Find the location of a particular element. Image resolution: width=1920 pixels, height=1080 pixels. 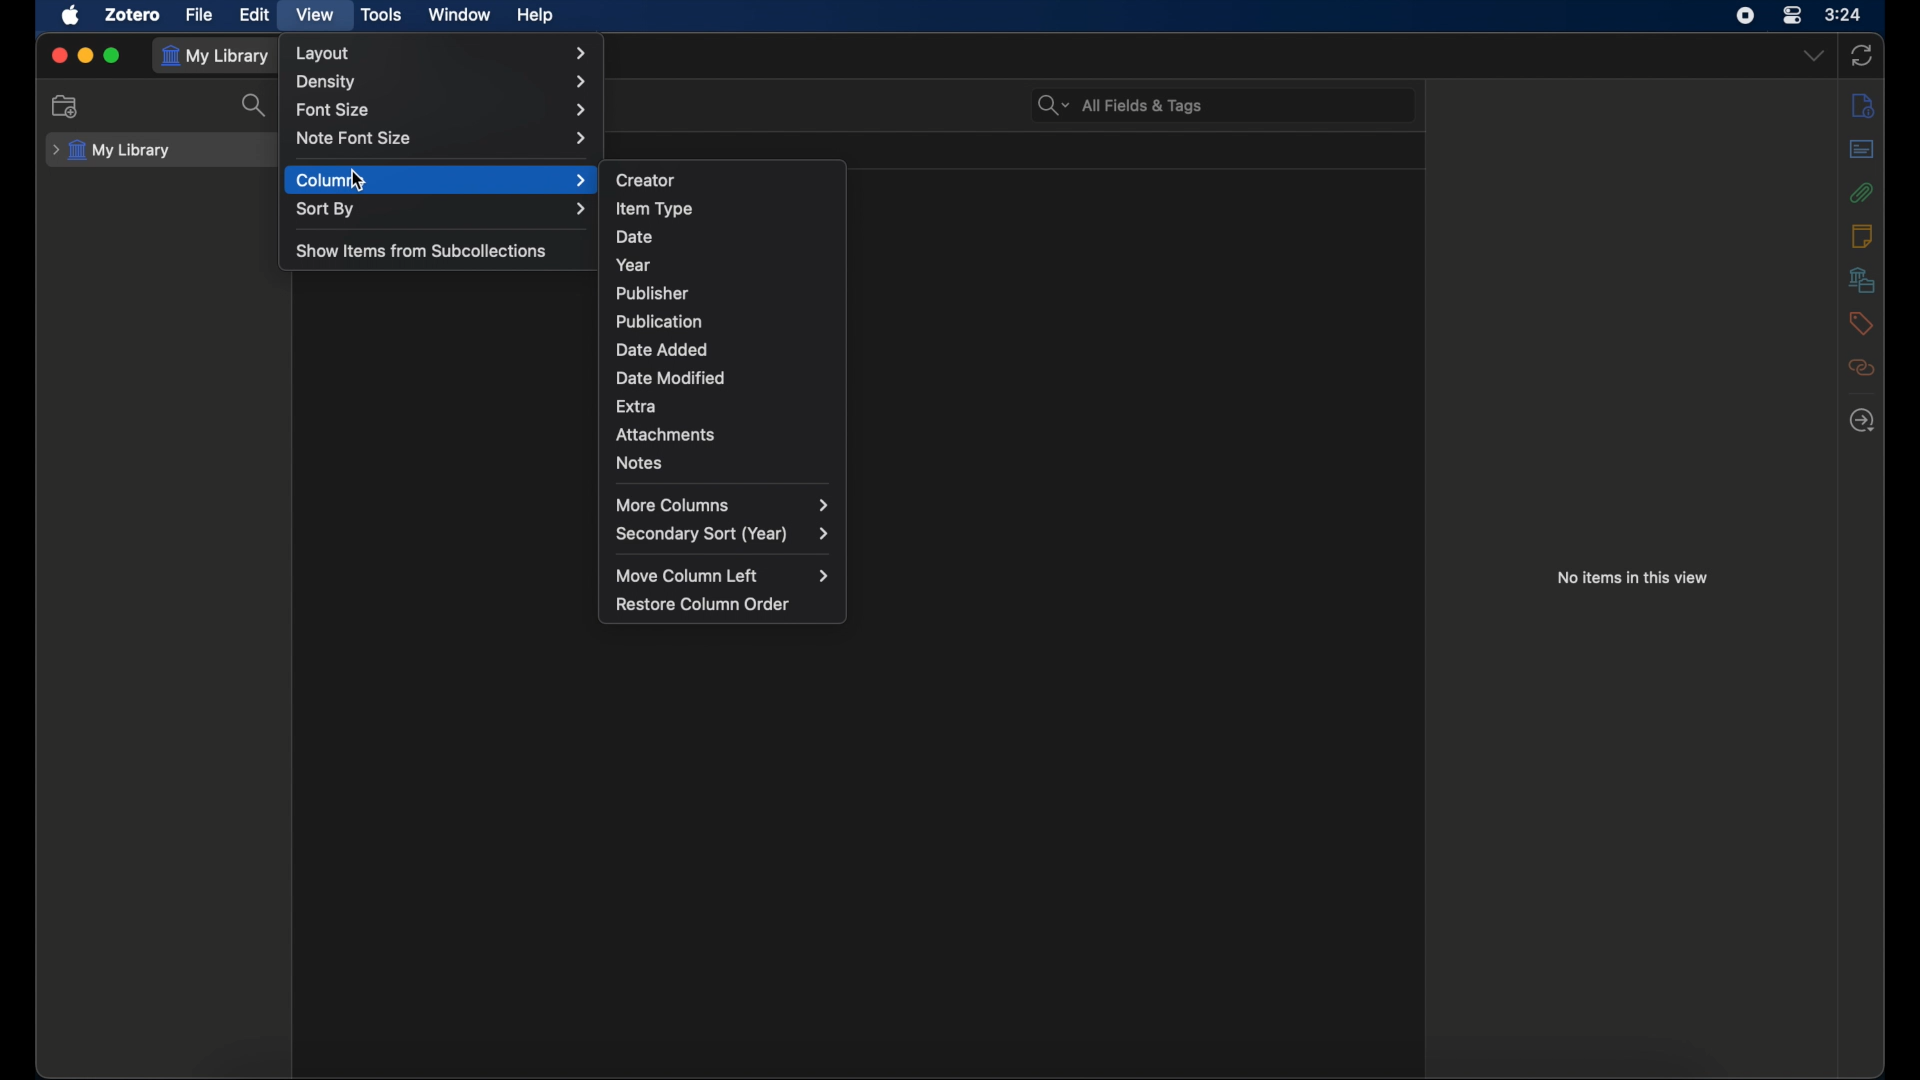

minimize is located at coordinates (86, 56).